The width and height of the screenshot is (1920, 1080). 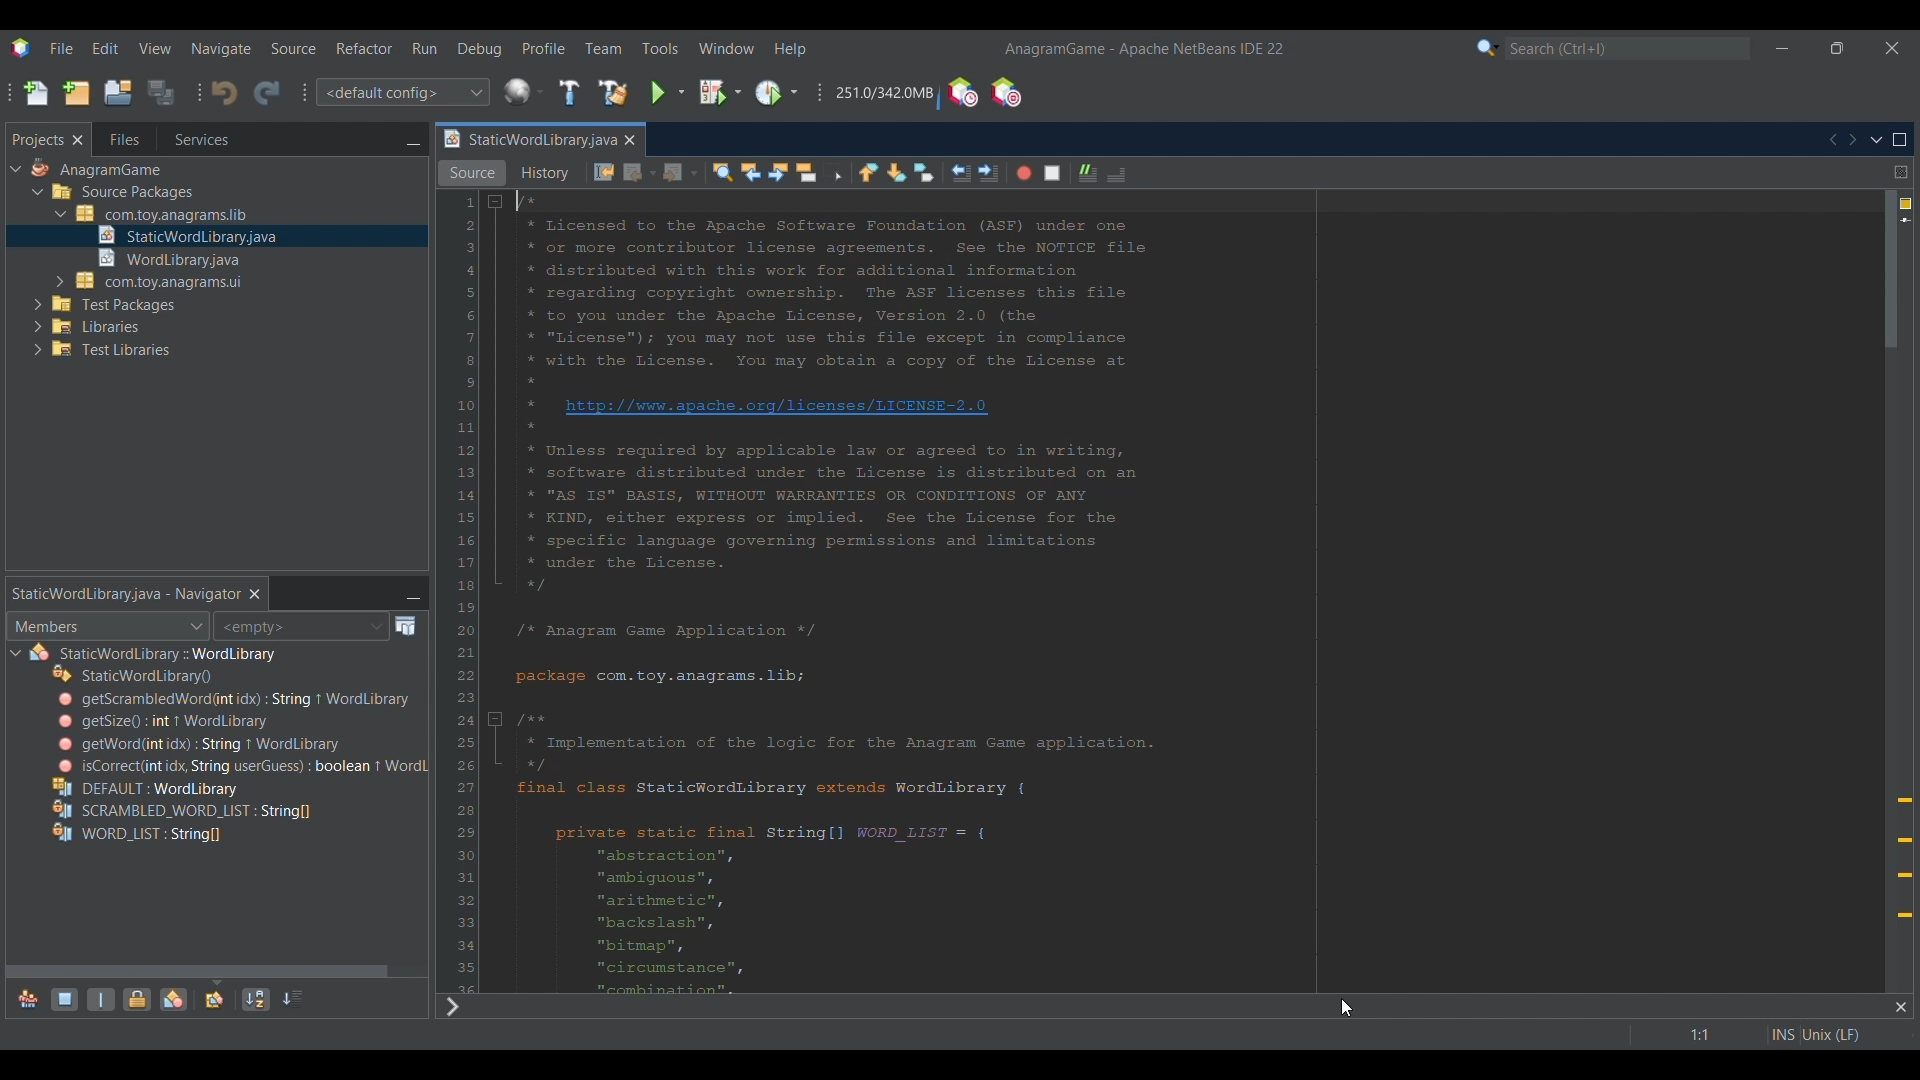 I want to click on , so click(x=162, y=720).